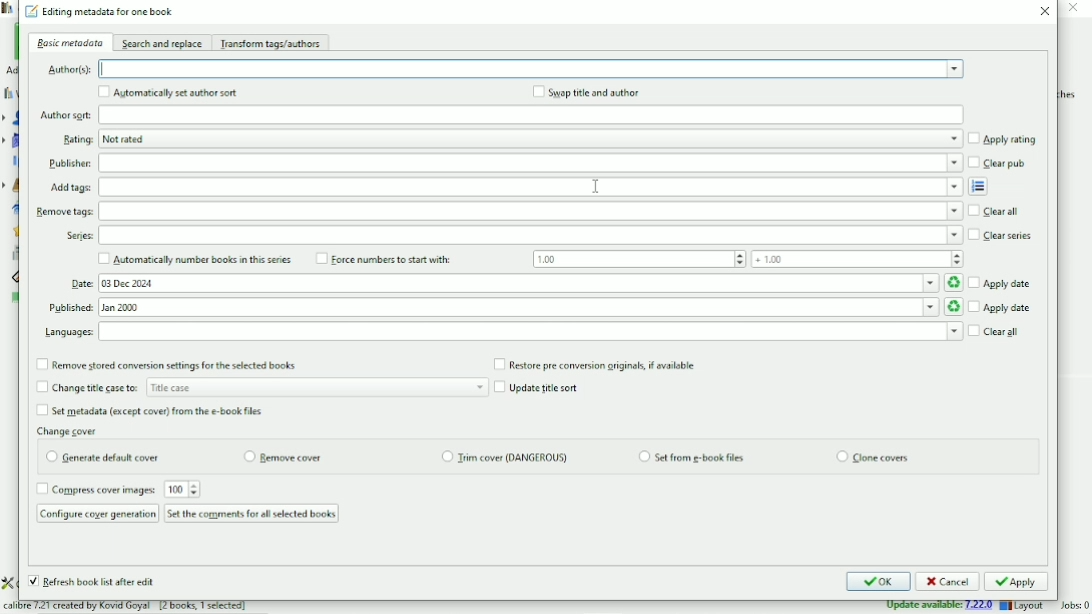  Describe the element at coordinates (177, 489) in the screenshot. I see `compress image input box` at that location.